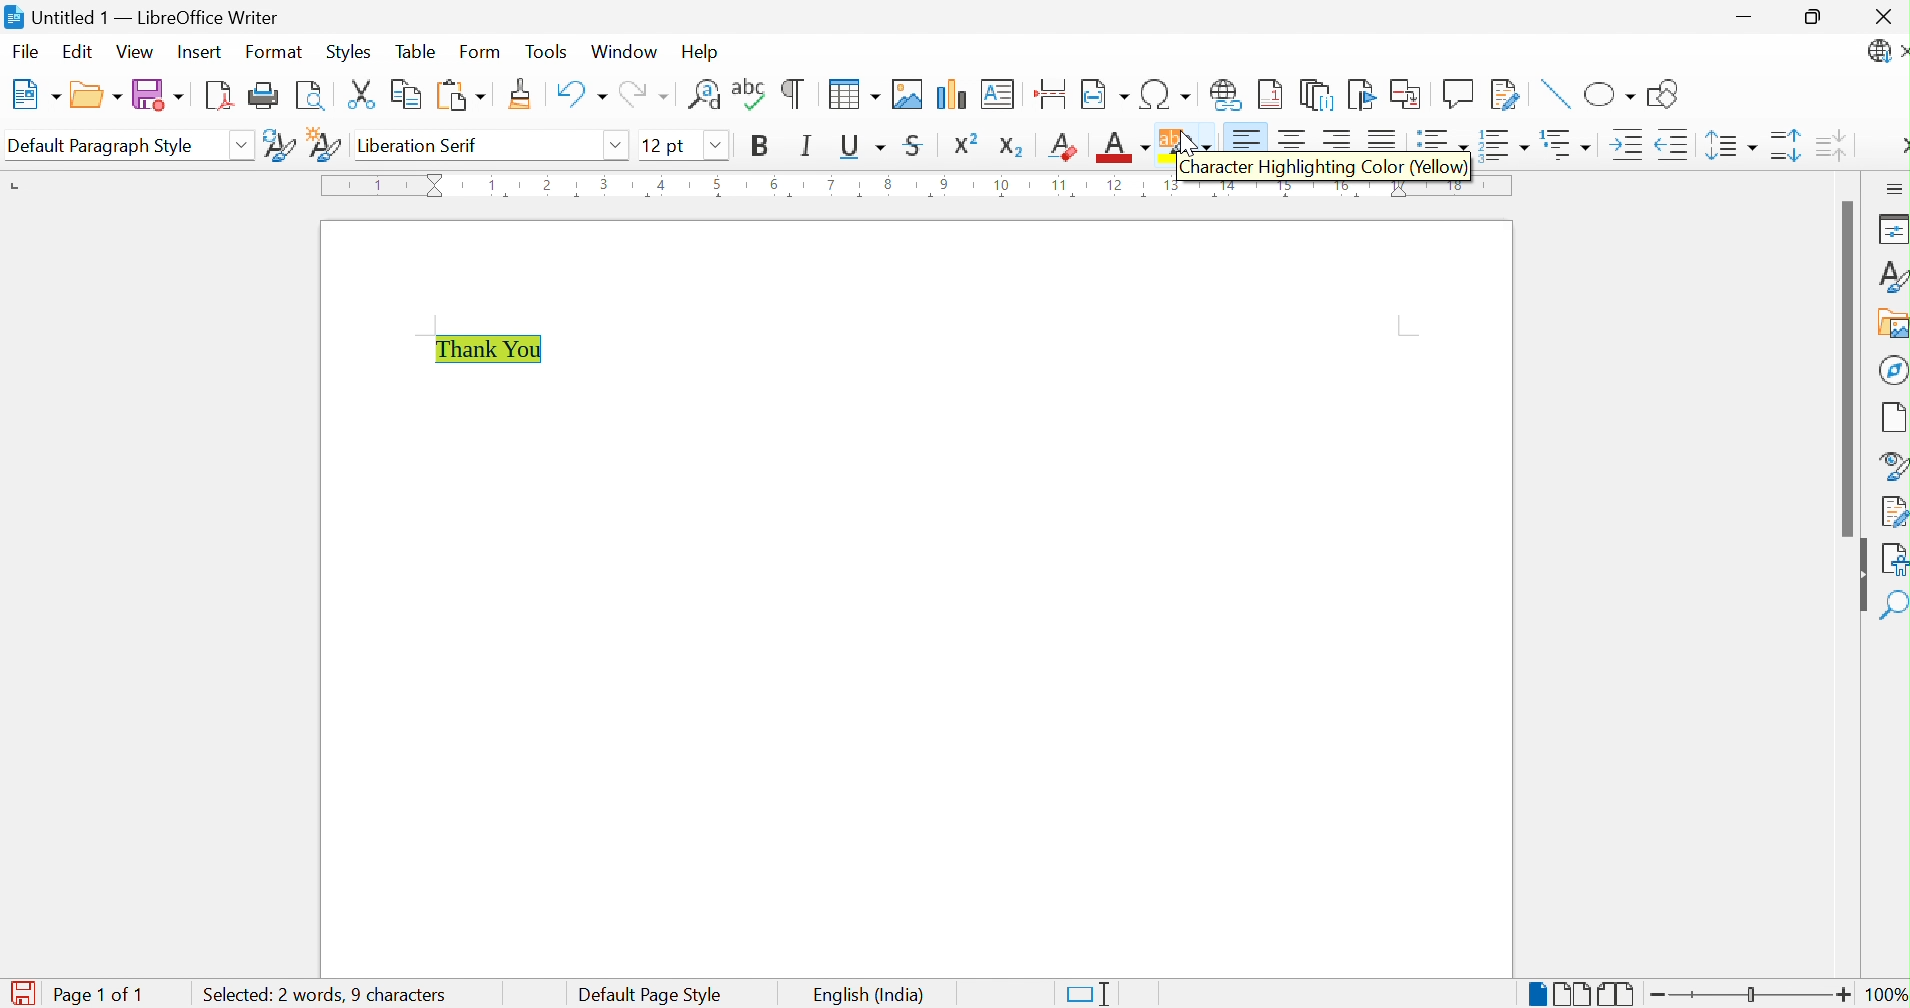 Image resolution: width=1910 pixels, height=1008 pixels. I want to click on Open, so click(97, 93).